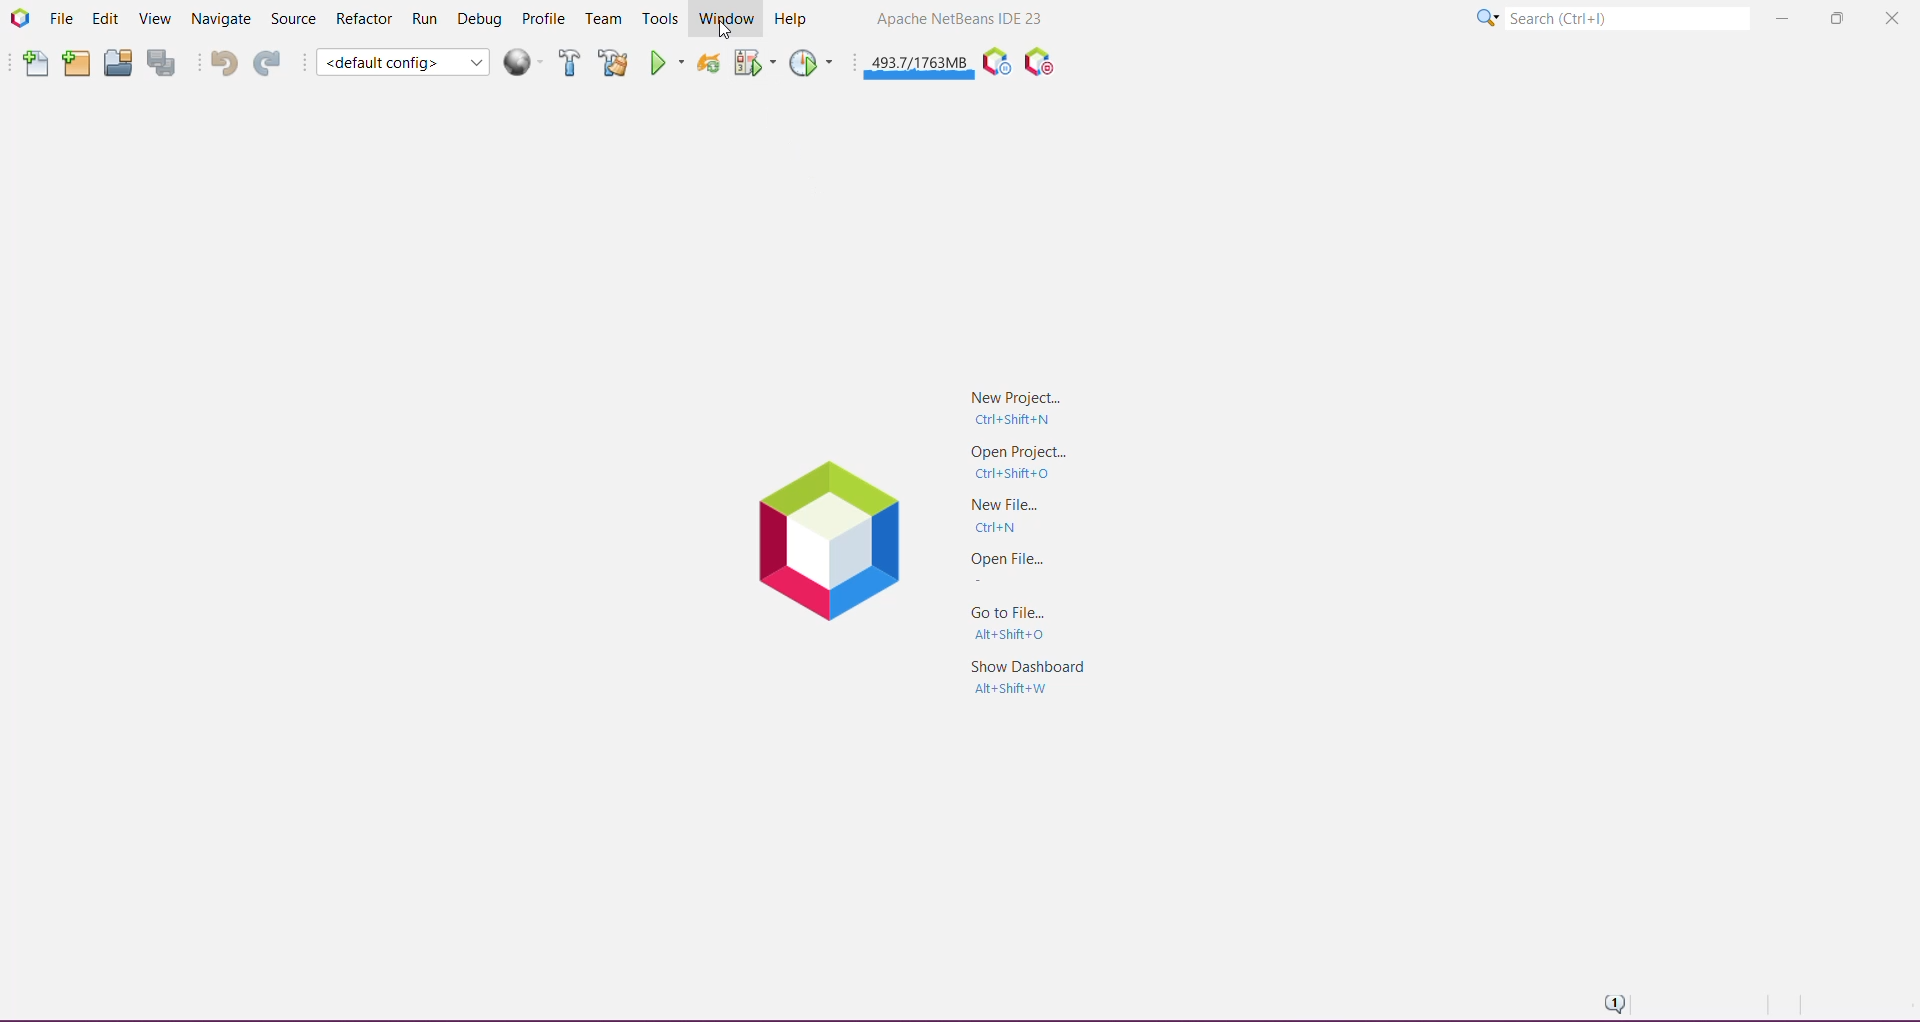 This screenshot has height=1022, width=1920. What do you see at coordinates (1017, 623) in the screenshot?
I see `Go to File` at bounding box center [1017, 623].